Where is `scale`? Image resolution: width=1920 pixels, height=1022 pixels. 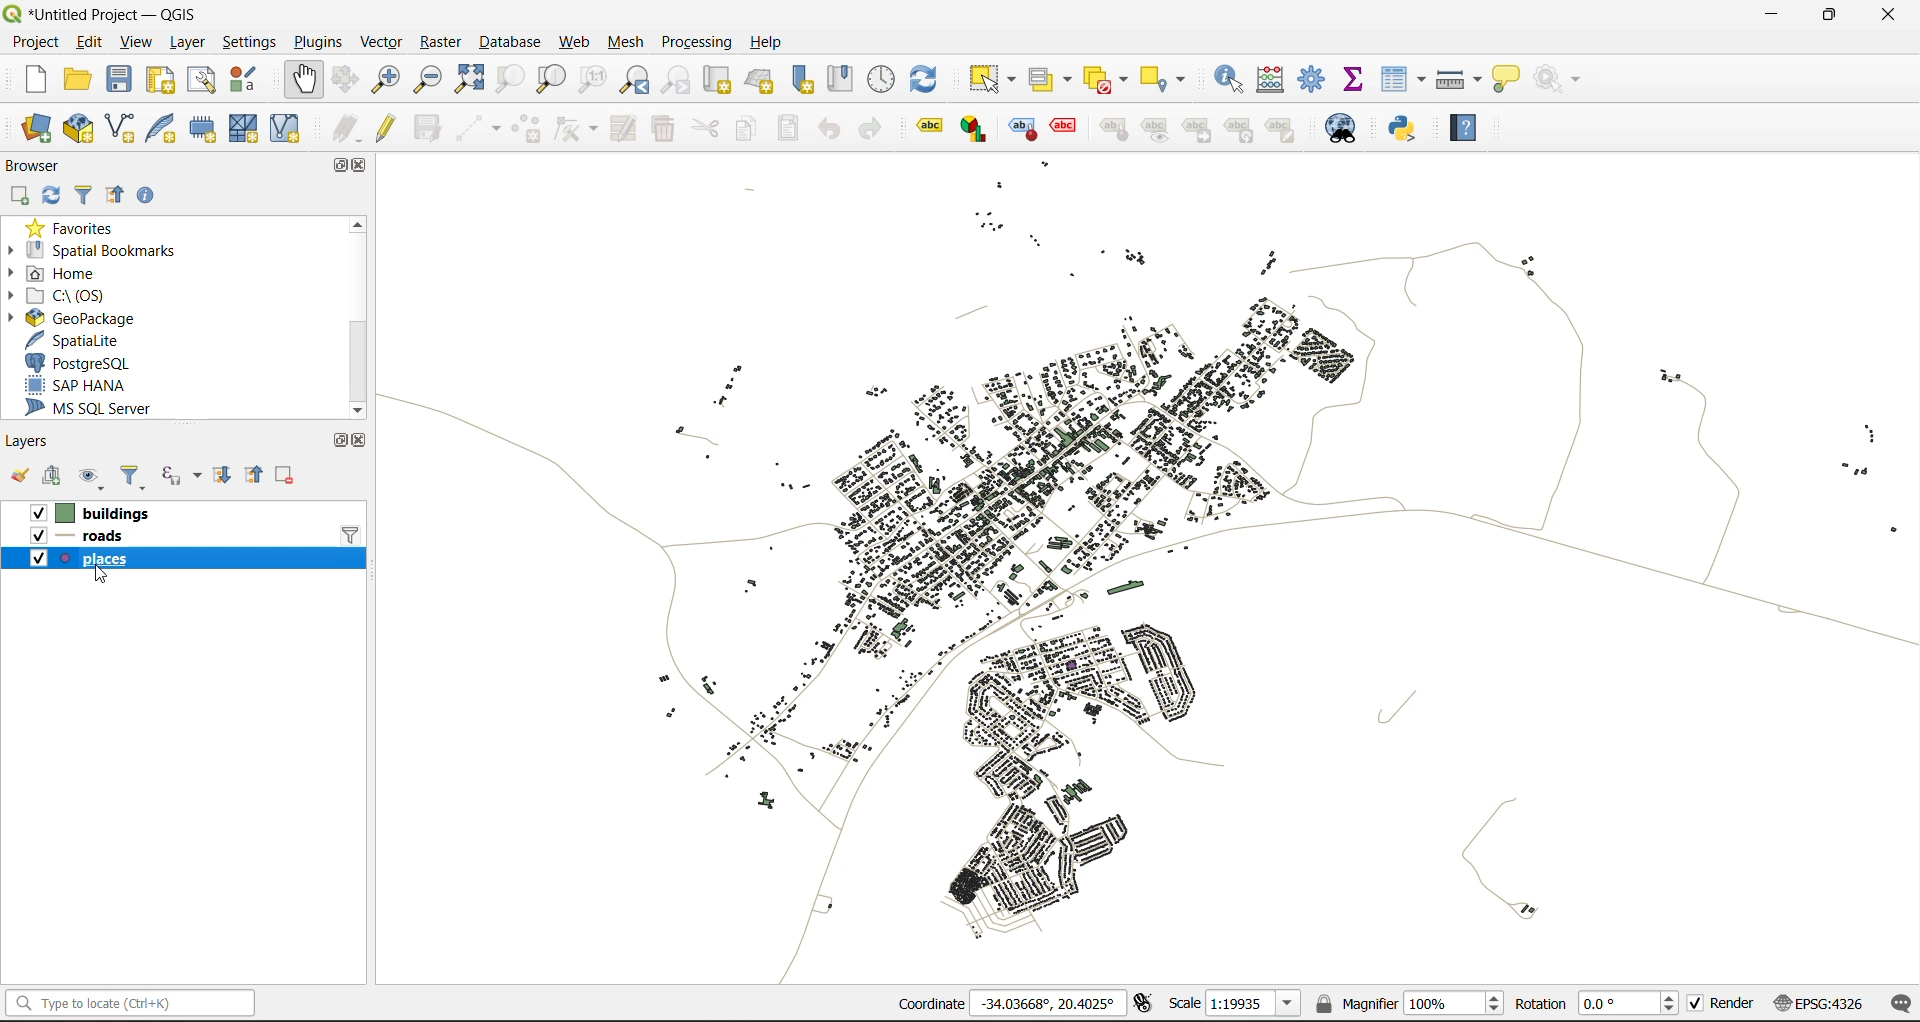
scale is located at coordinates (1236, 1006).